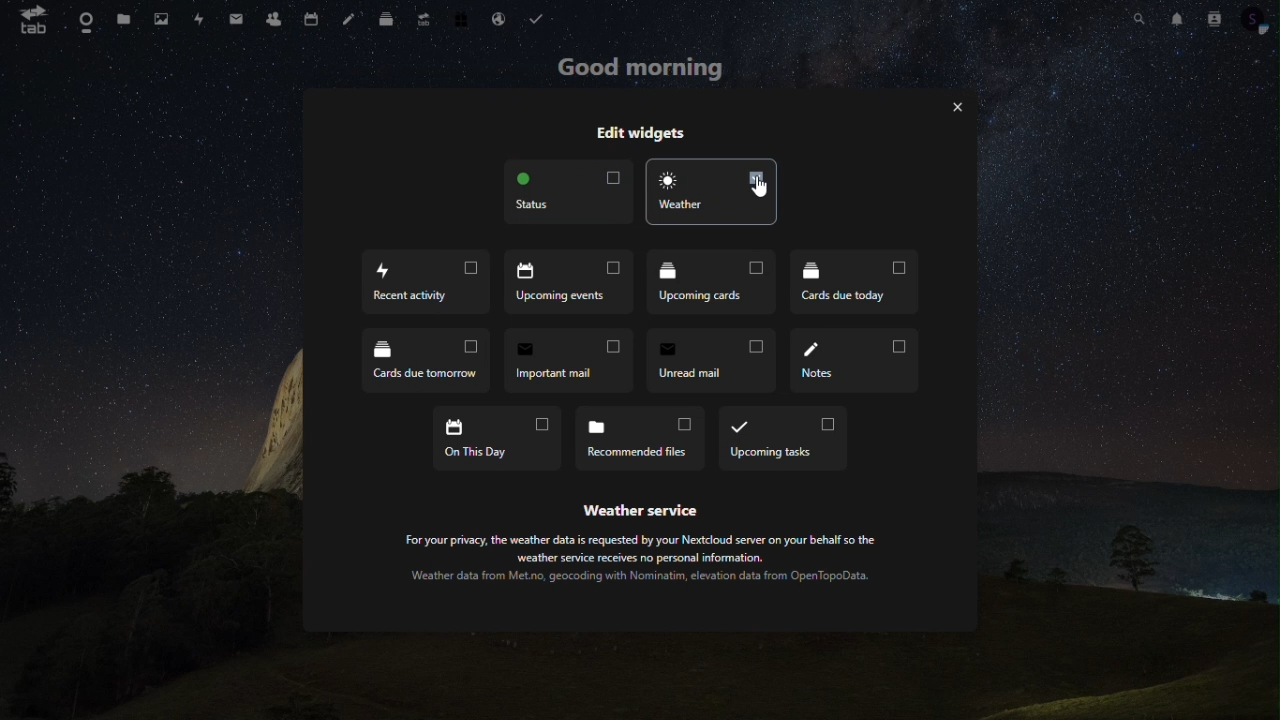 The height and width of the screenshot is (720, 1280). Describe the element at coordinates (715, 360) in the screenshot. I see `unread  mail` at that location.